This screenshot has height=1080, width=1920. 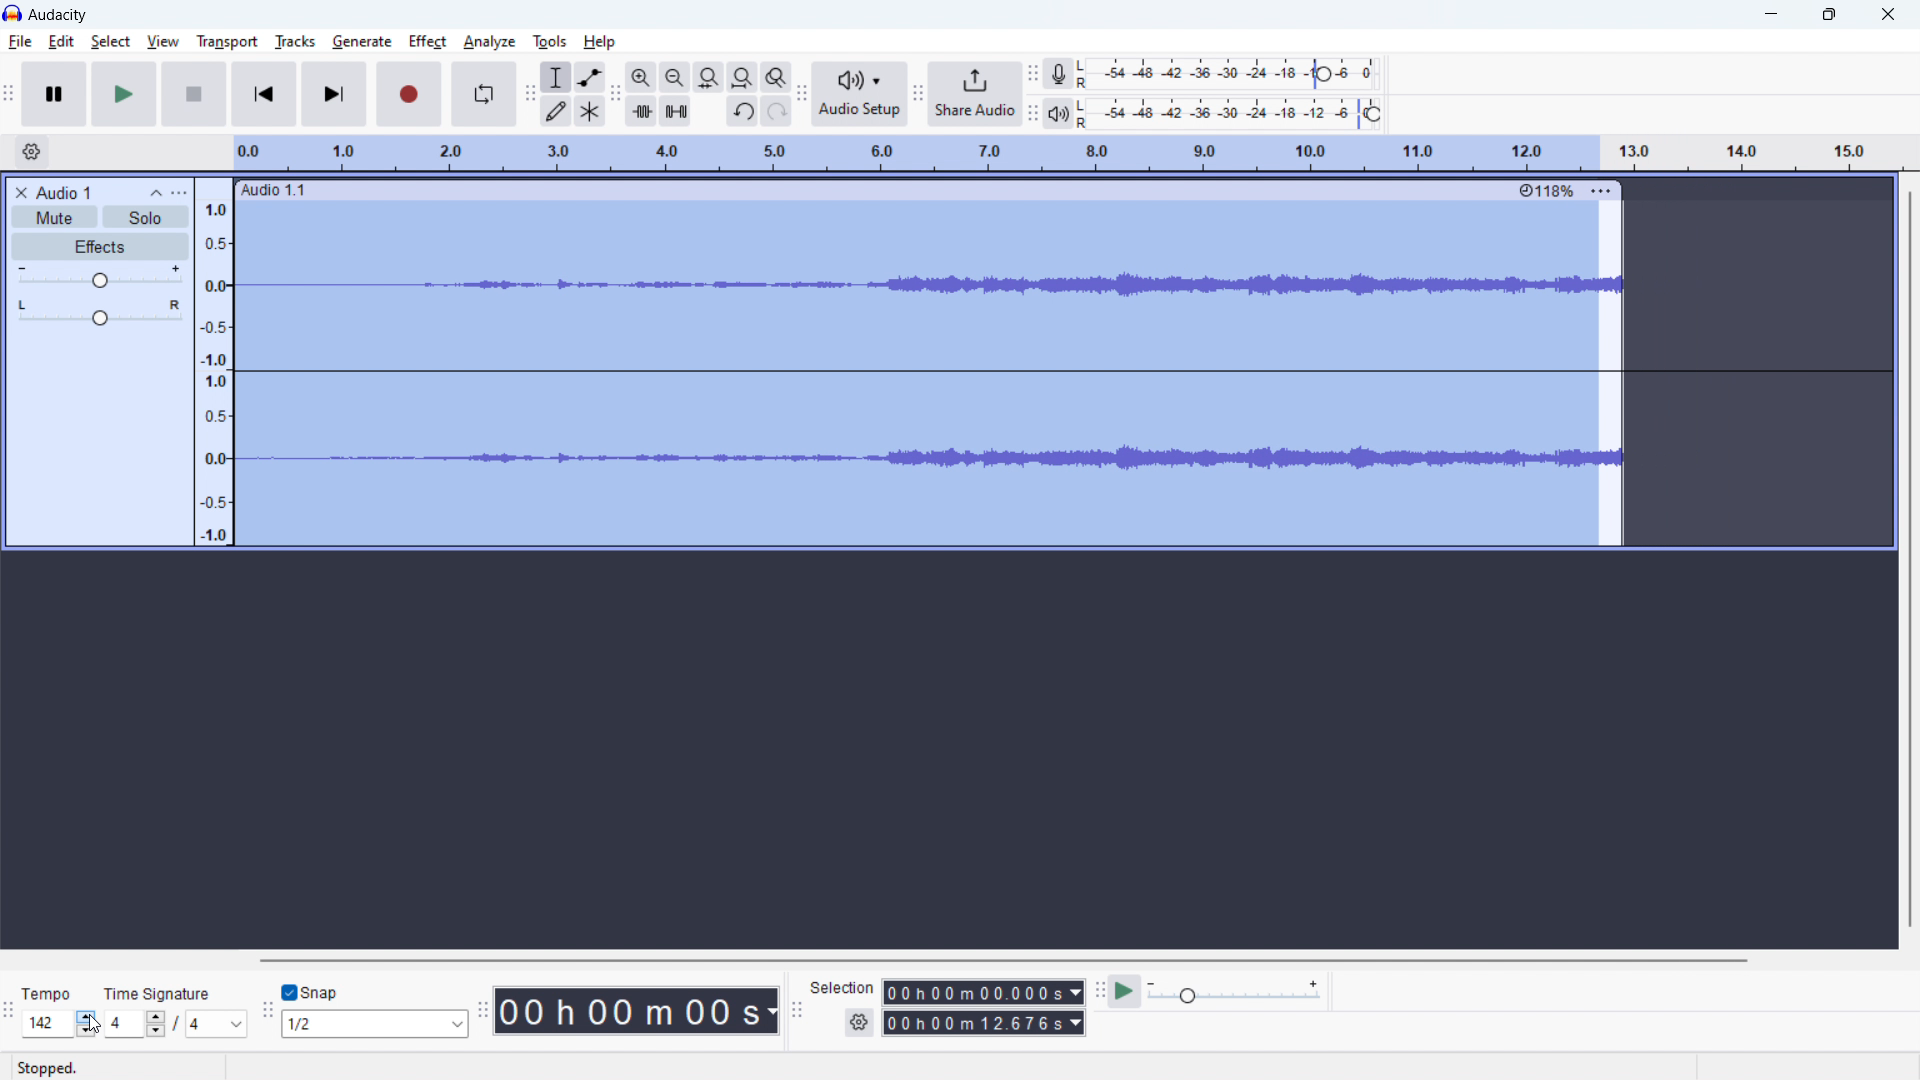 I want to click on geberate, so click(x=361, y=42).